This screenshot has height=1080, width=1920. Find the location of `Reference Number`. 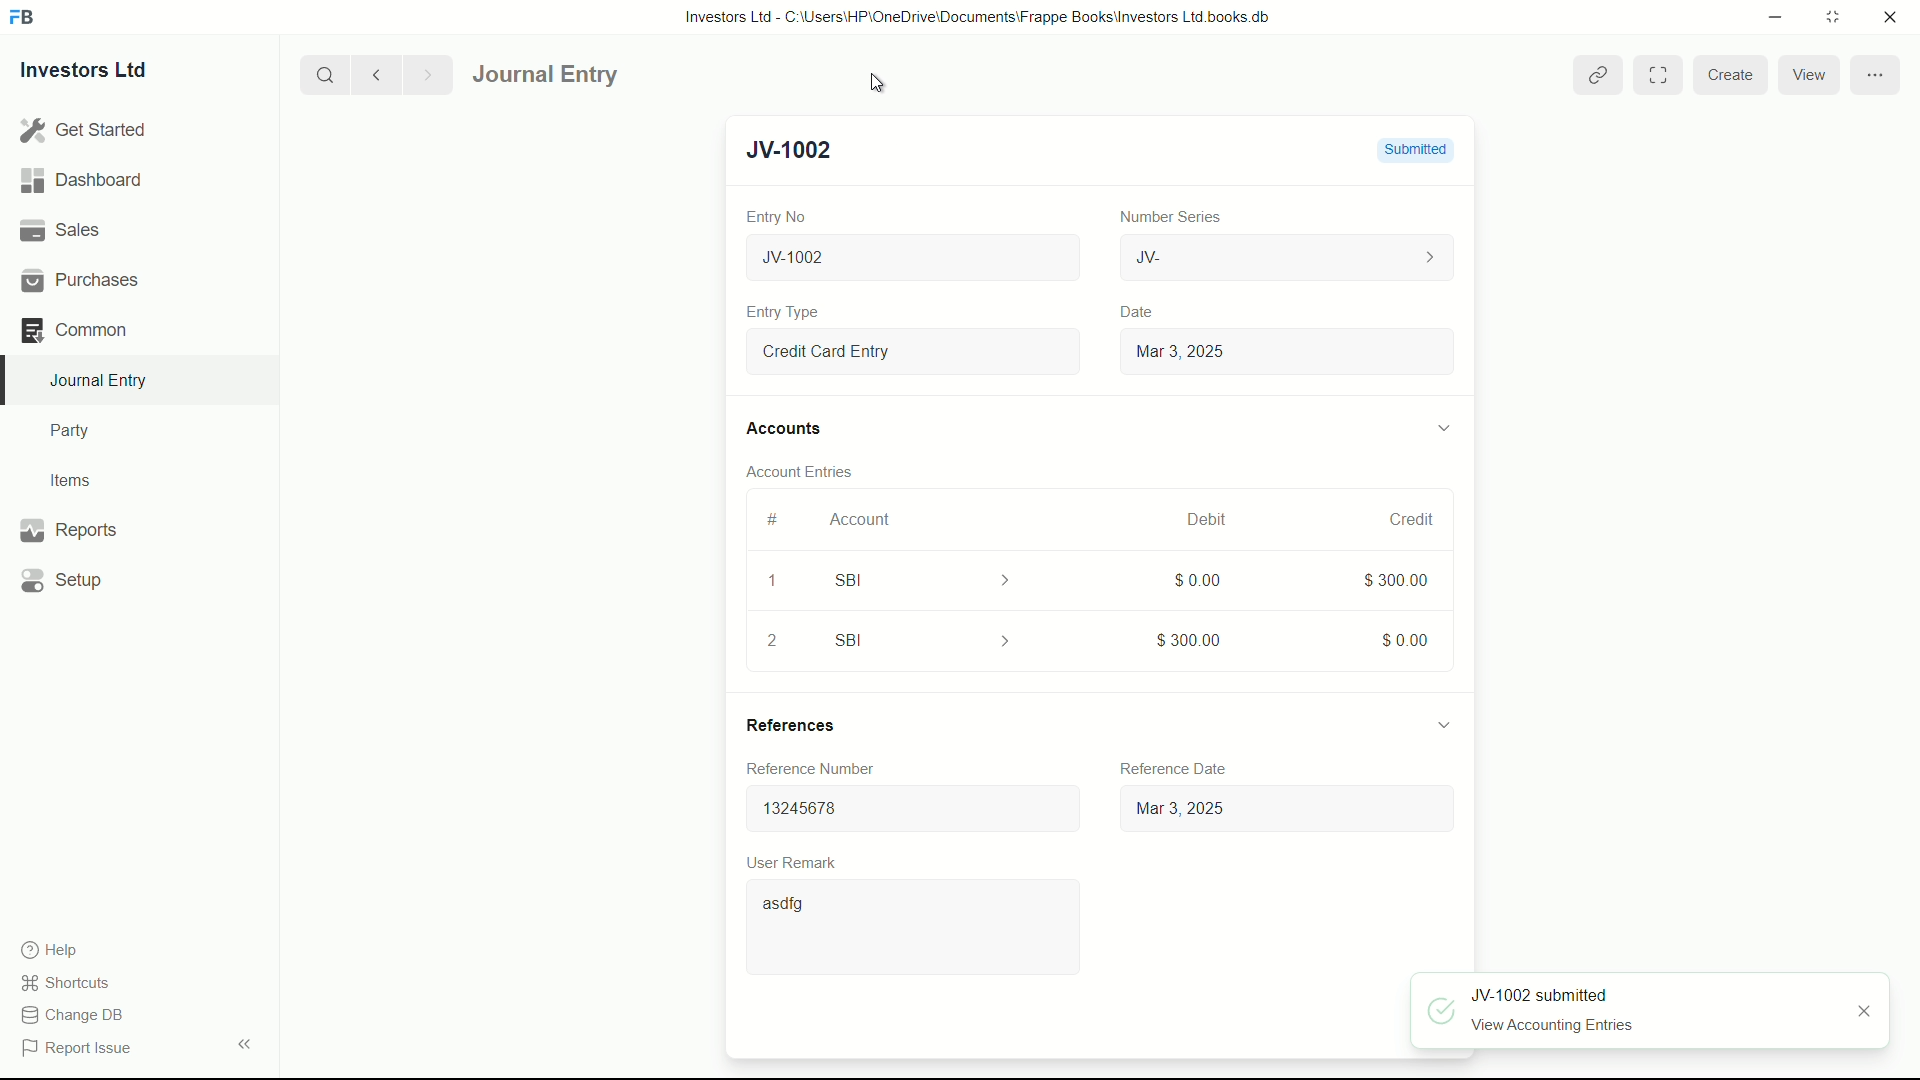

Reference Number is located at coordinates (824, 769).